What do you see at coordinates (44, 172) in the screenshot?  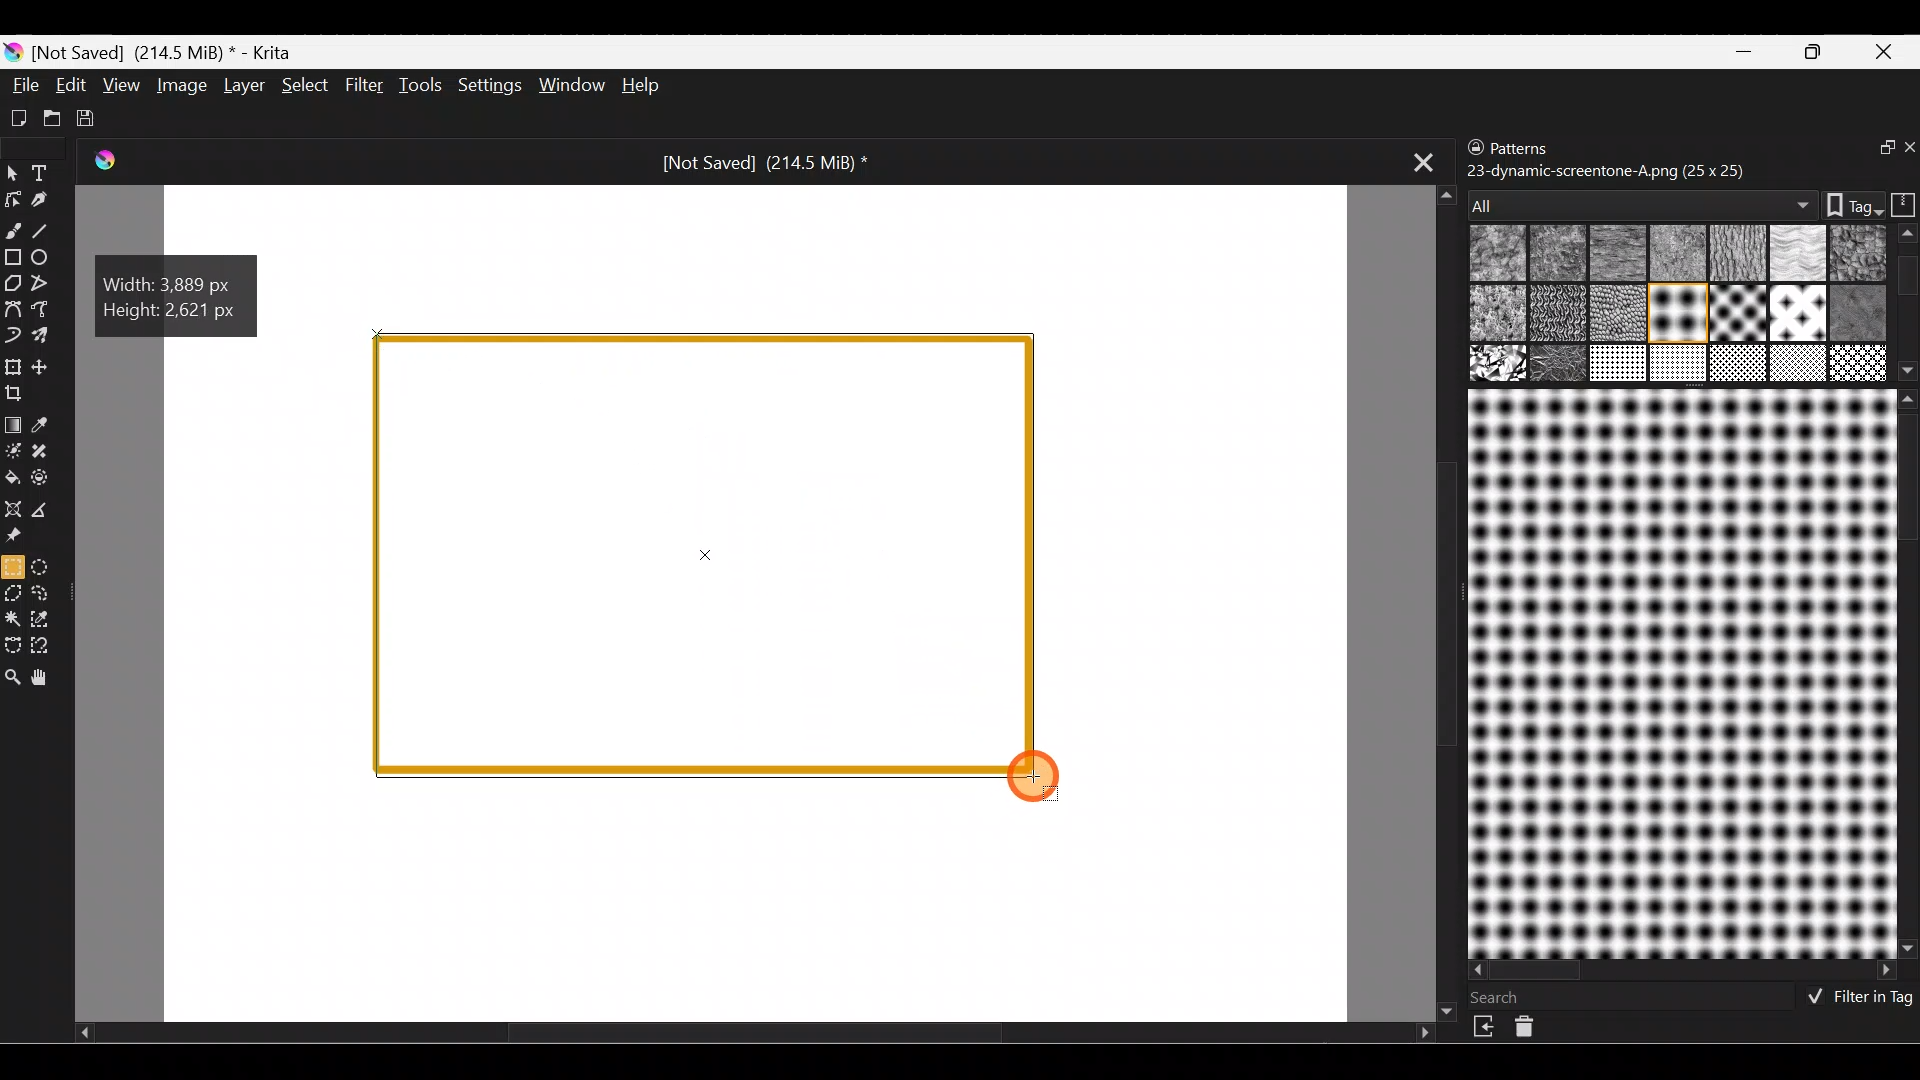 I see `Text tool` at bounding box center [44, 172].